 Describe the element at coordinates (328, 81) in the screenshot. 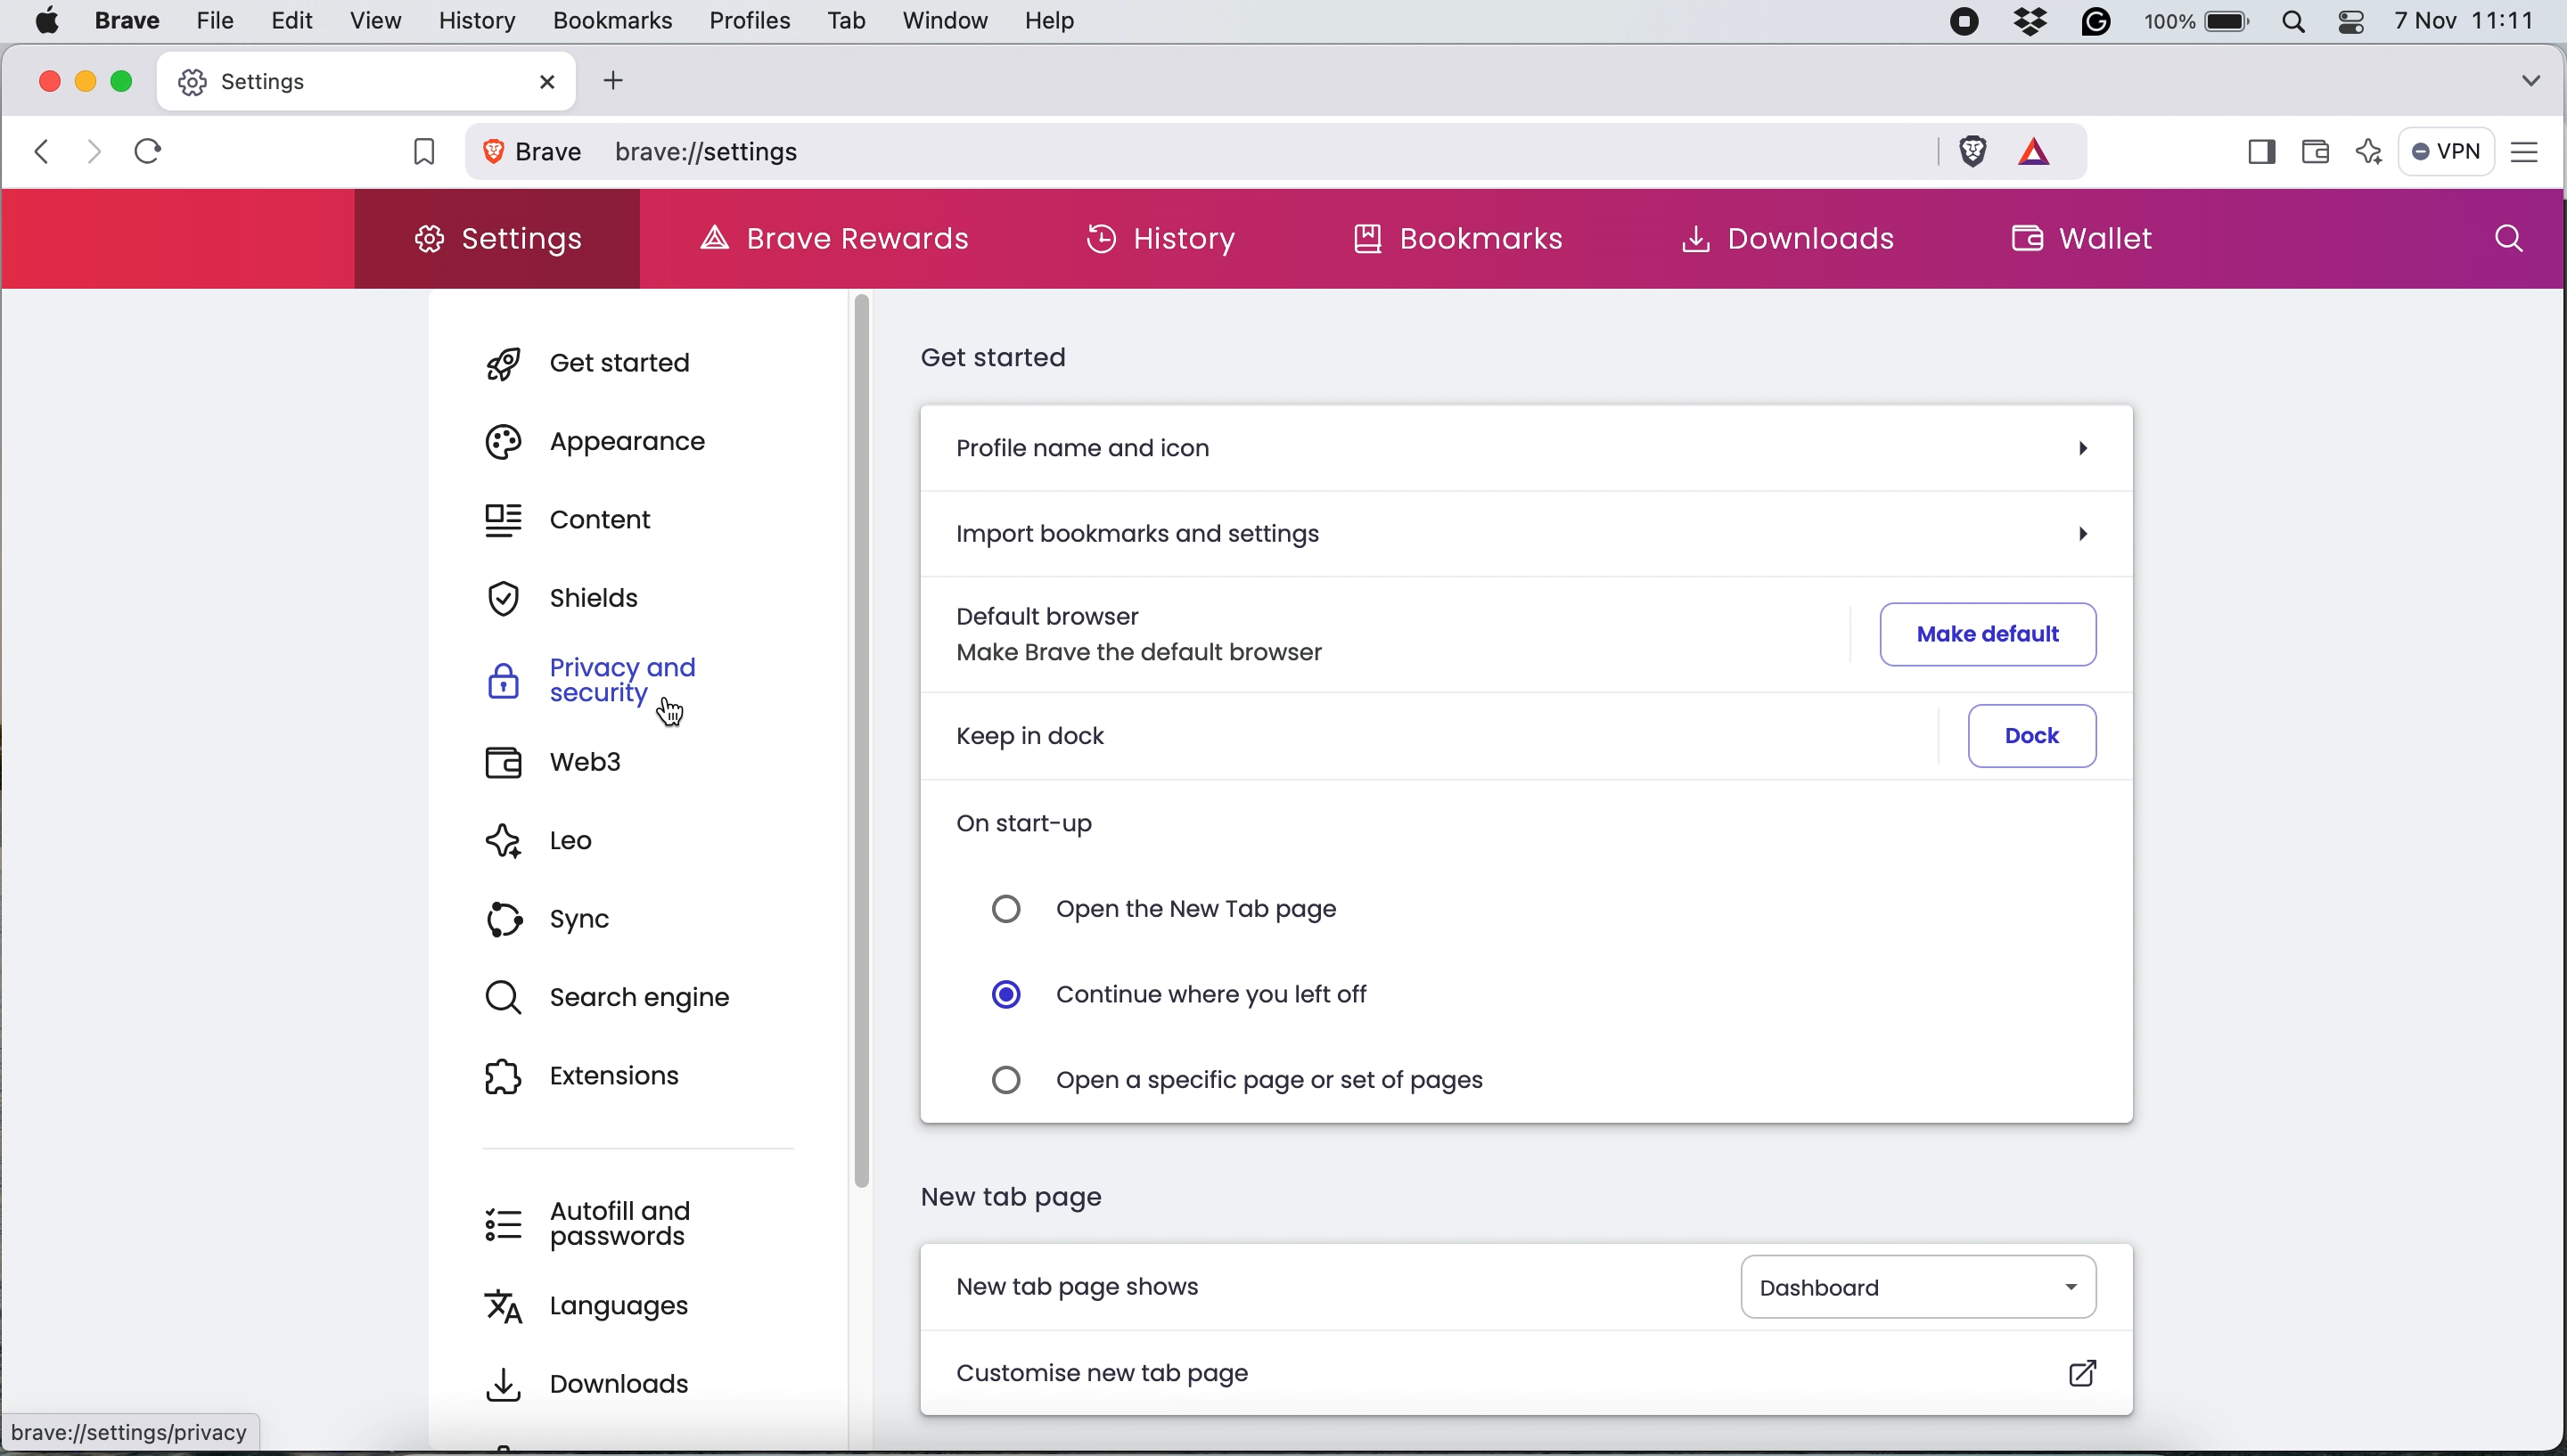

I see `new tab` at that location.